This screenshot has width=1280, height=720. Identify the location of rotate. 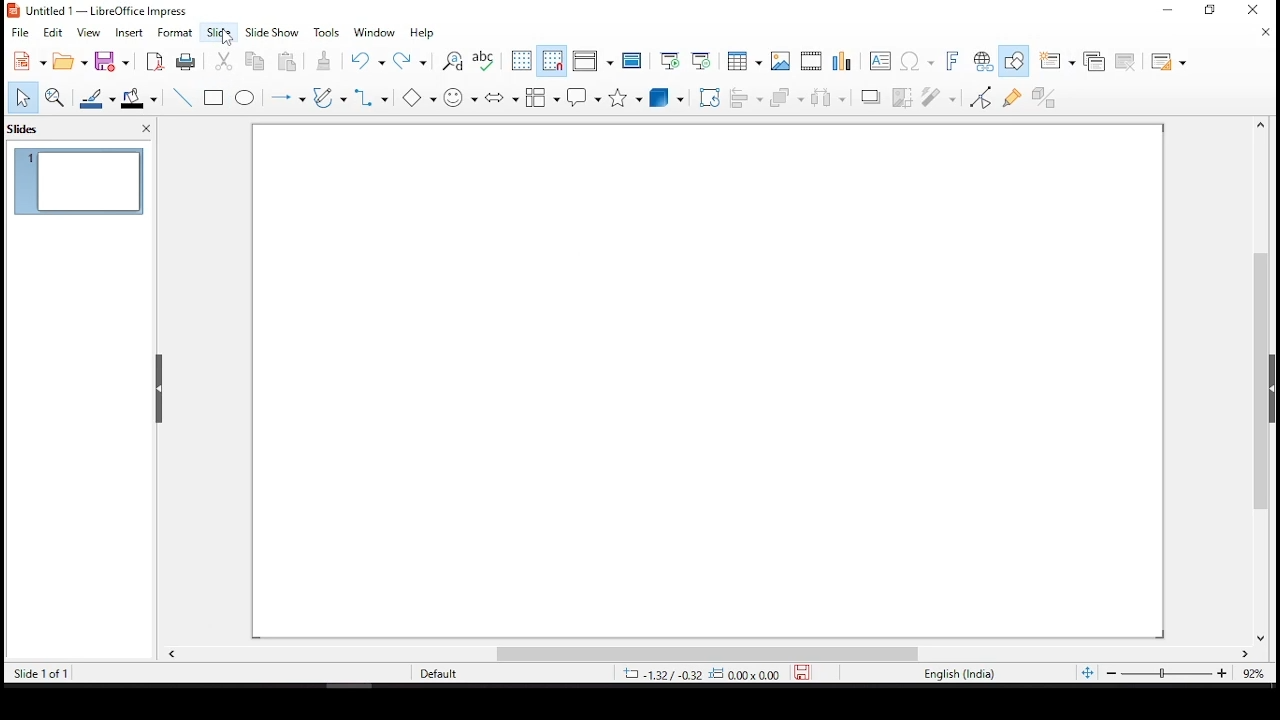
(710, 96).